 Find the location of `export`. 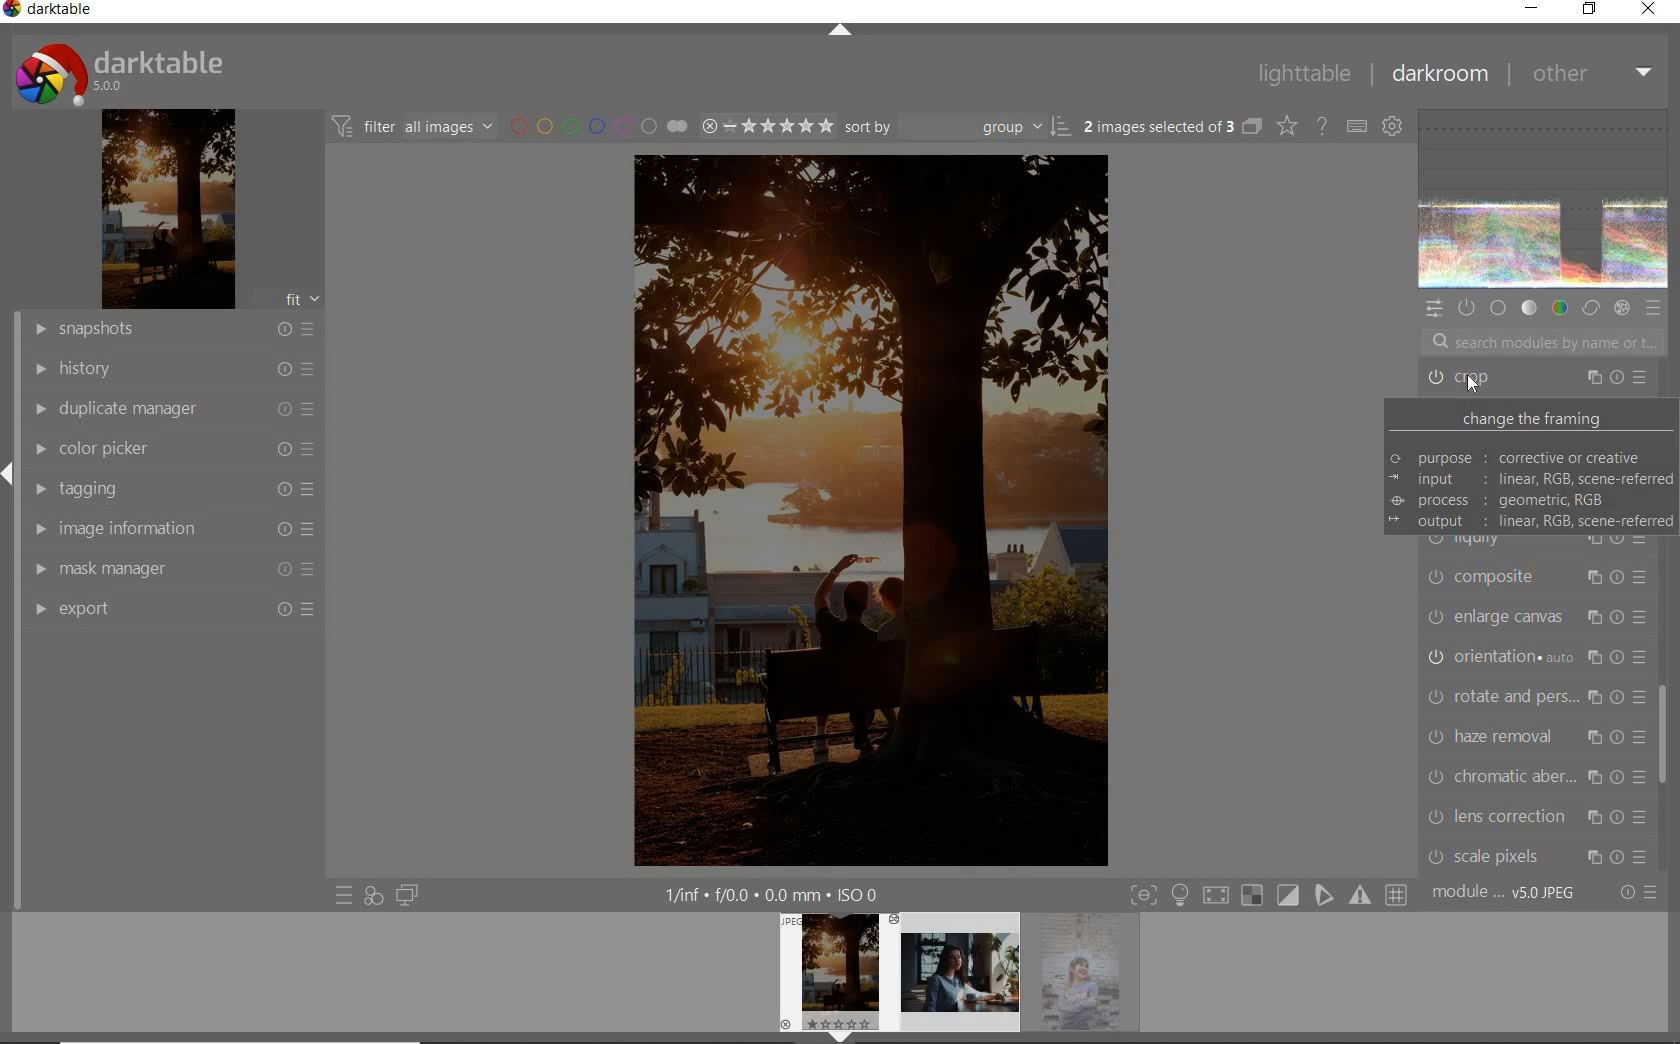

export is located at coordinates (172, 609).